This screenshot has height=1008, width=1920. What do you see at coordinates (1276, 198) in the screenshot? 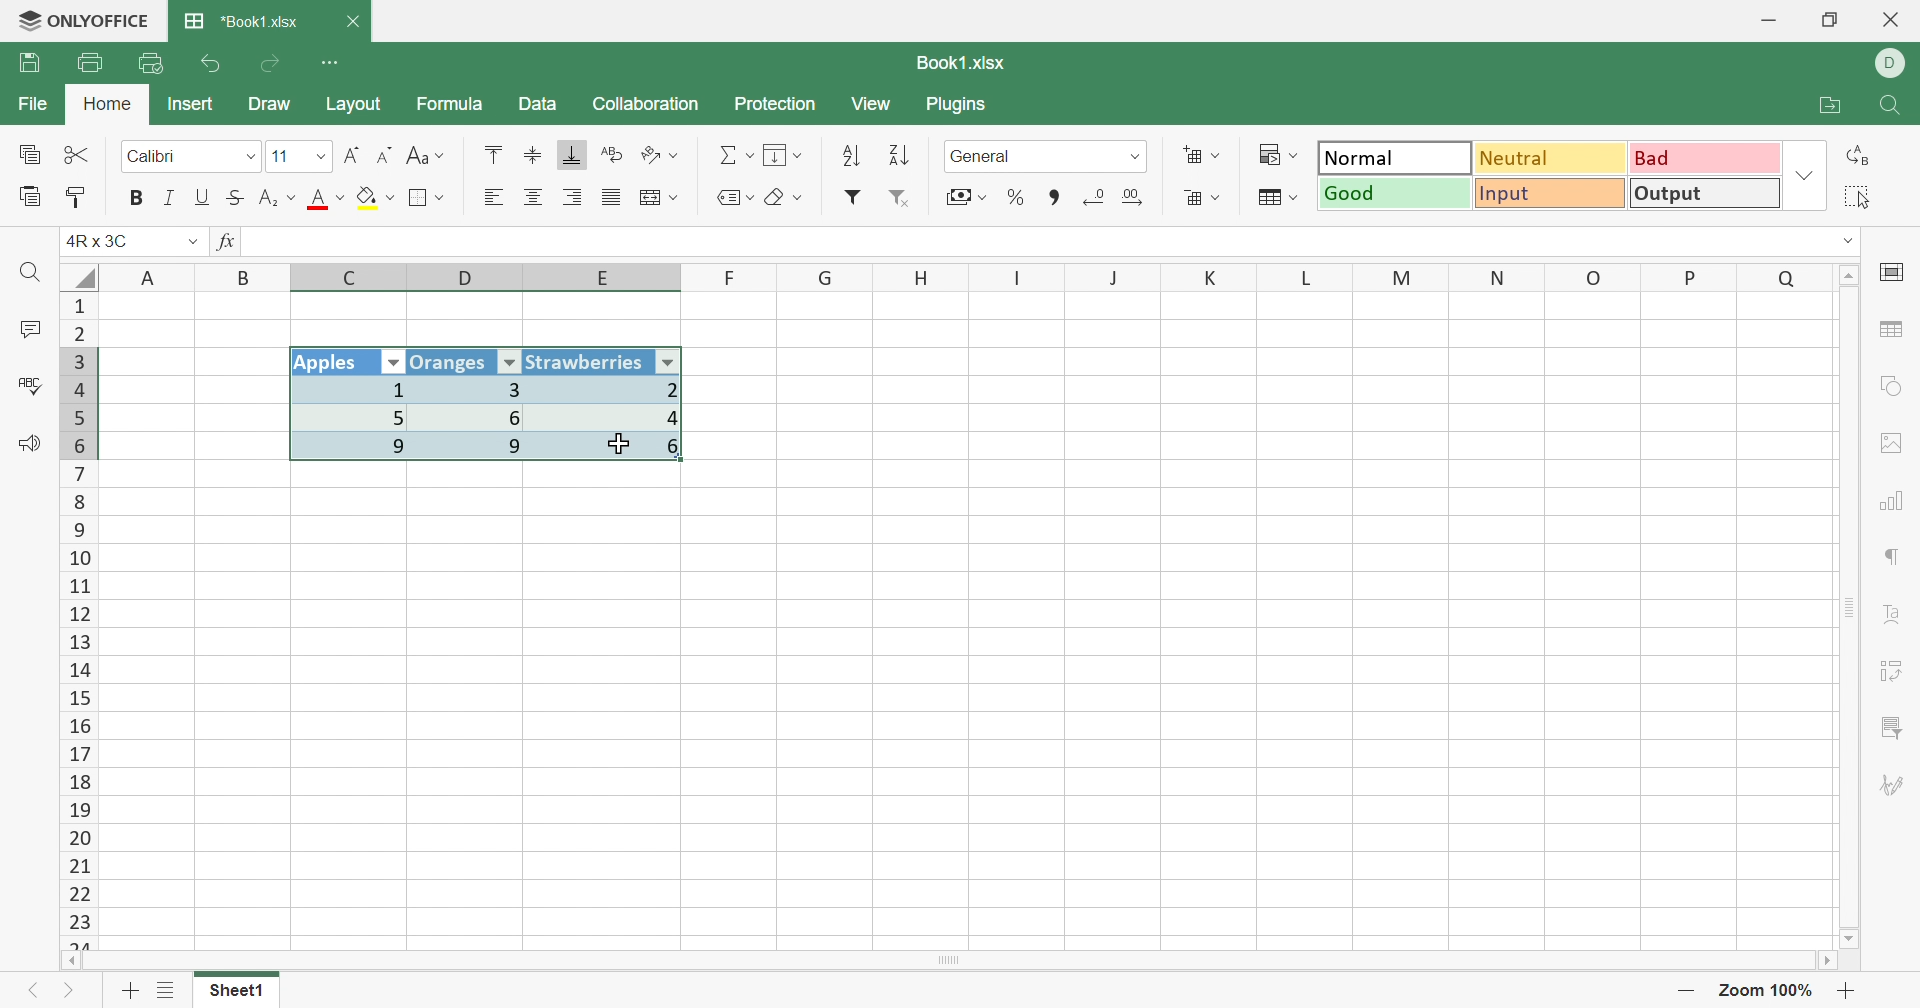
I see `Format as table template` at bounding box center [1276, 198].